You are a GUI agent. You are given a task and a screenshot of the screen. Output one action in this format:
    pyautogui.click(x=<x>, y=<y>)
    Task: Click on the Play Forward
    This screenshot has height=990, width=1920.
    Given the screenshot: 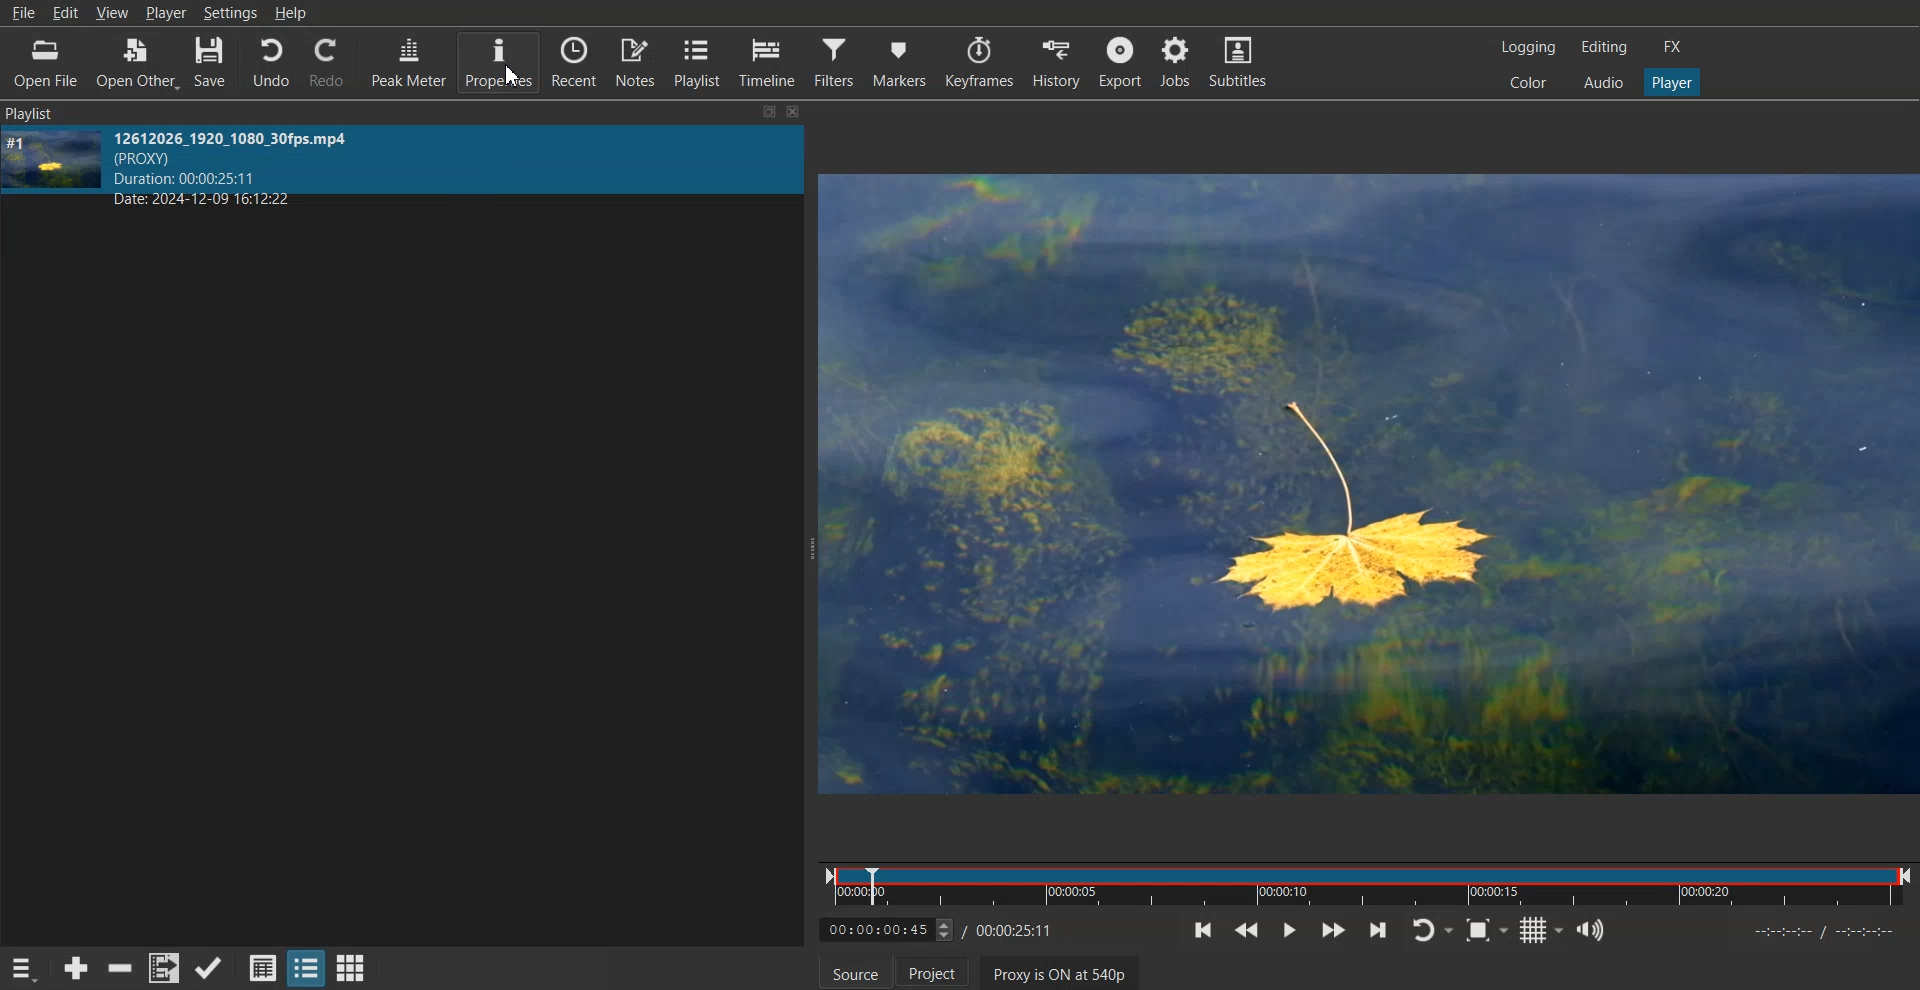 What is the action you would take?
    pyautogui.click(x=1333, y=929)
    